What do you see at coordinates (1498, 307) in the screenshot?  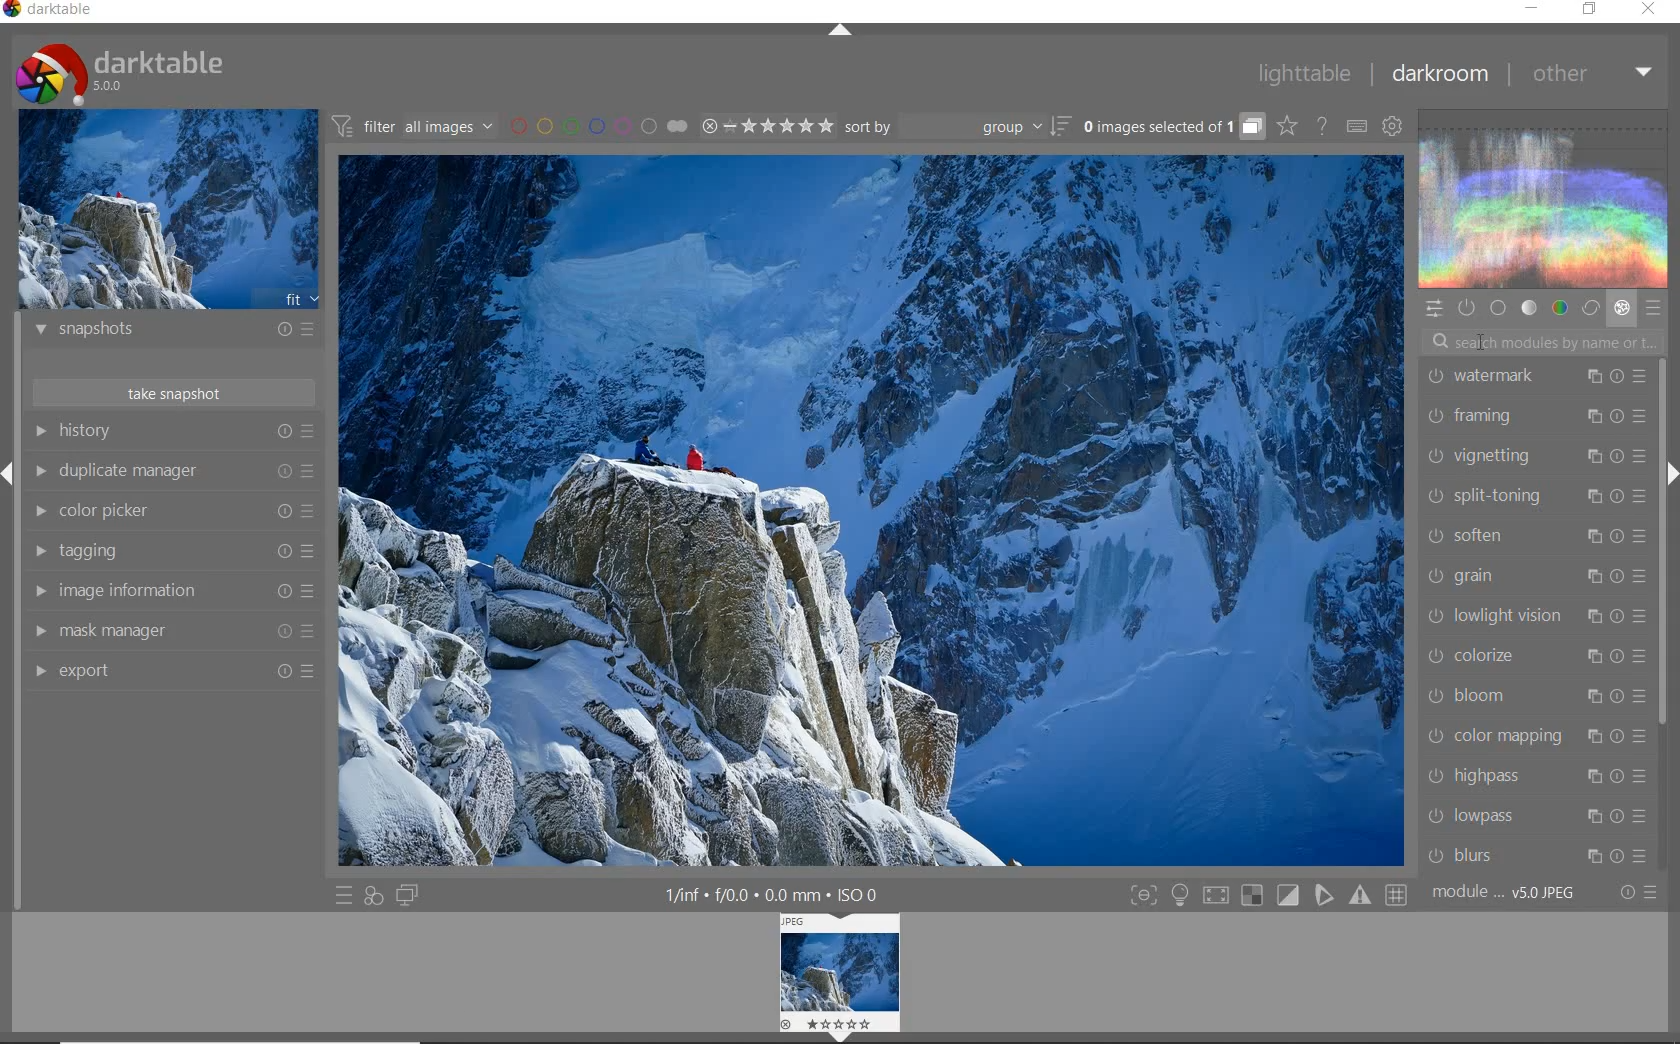 I see `base` at bounding box center [1498, 307].